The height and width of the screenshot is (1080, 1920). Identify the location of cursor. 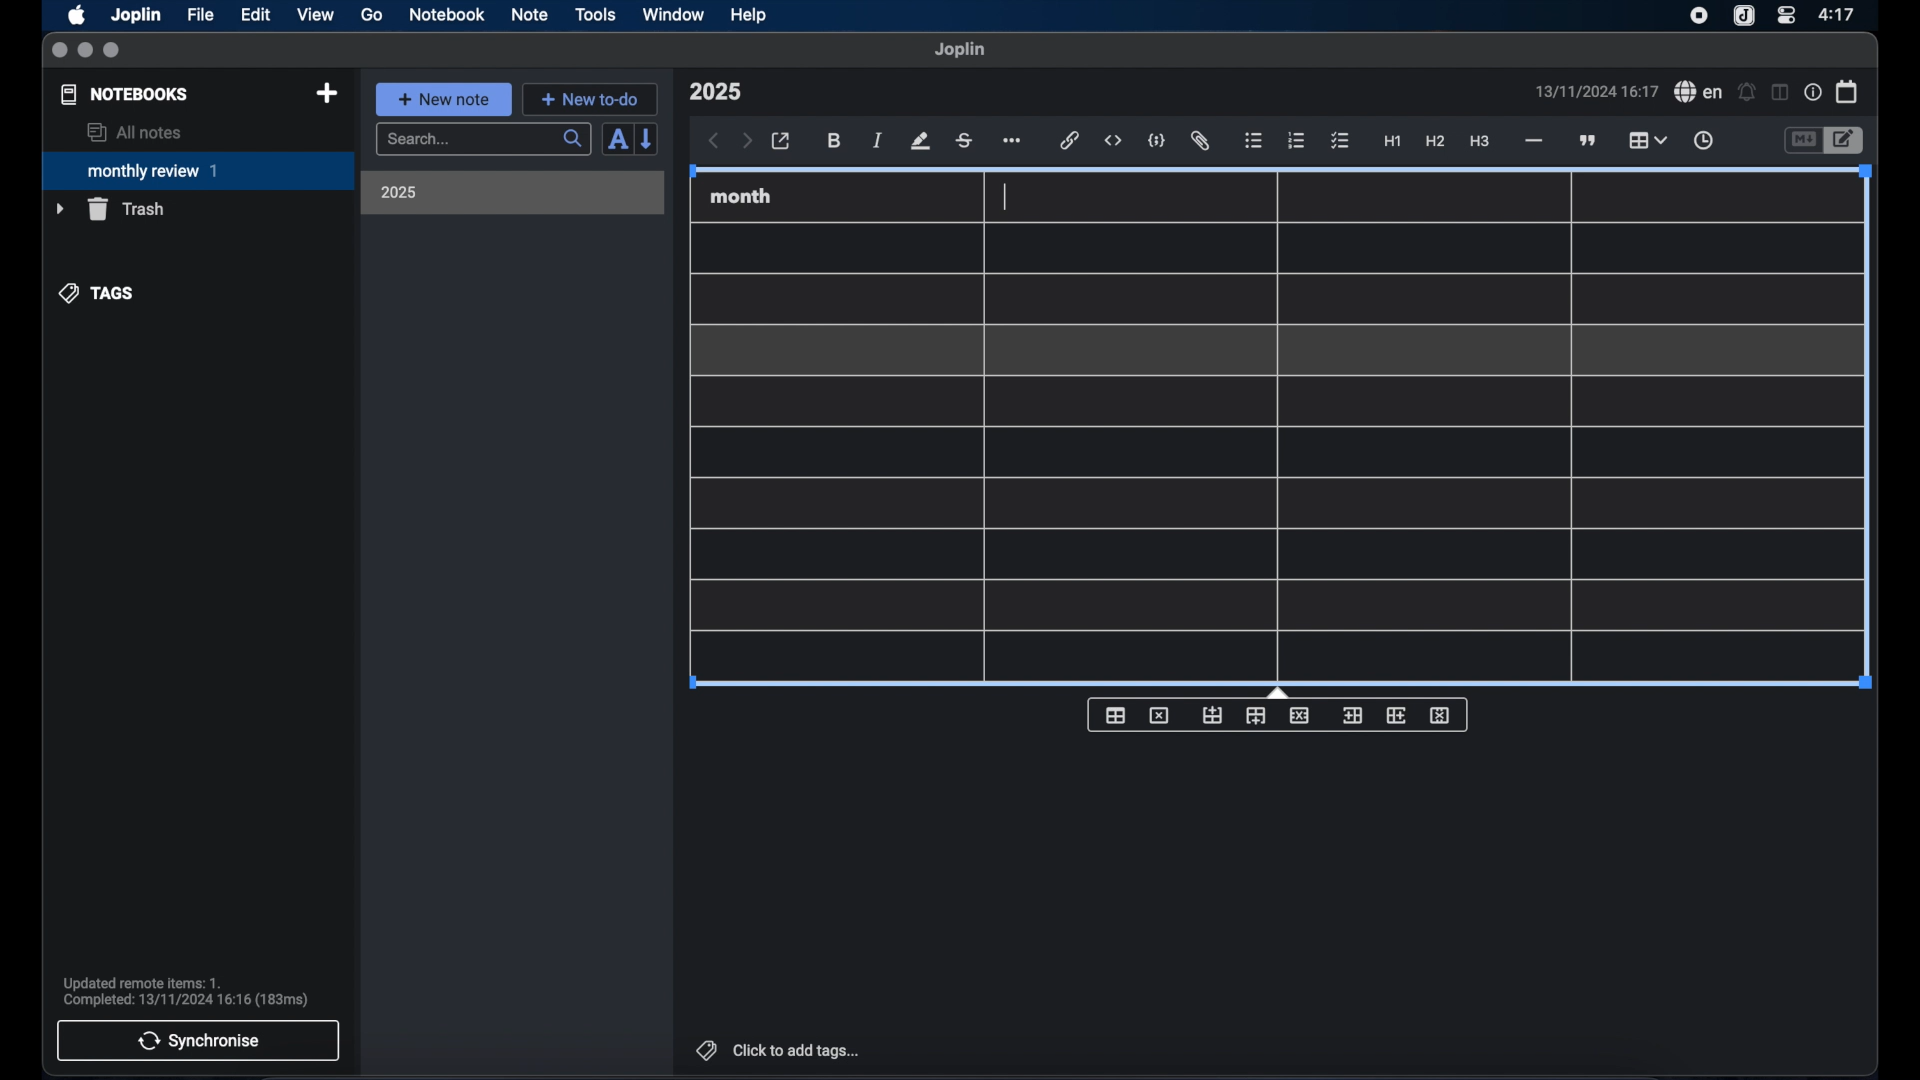
(1004, 198).